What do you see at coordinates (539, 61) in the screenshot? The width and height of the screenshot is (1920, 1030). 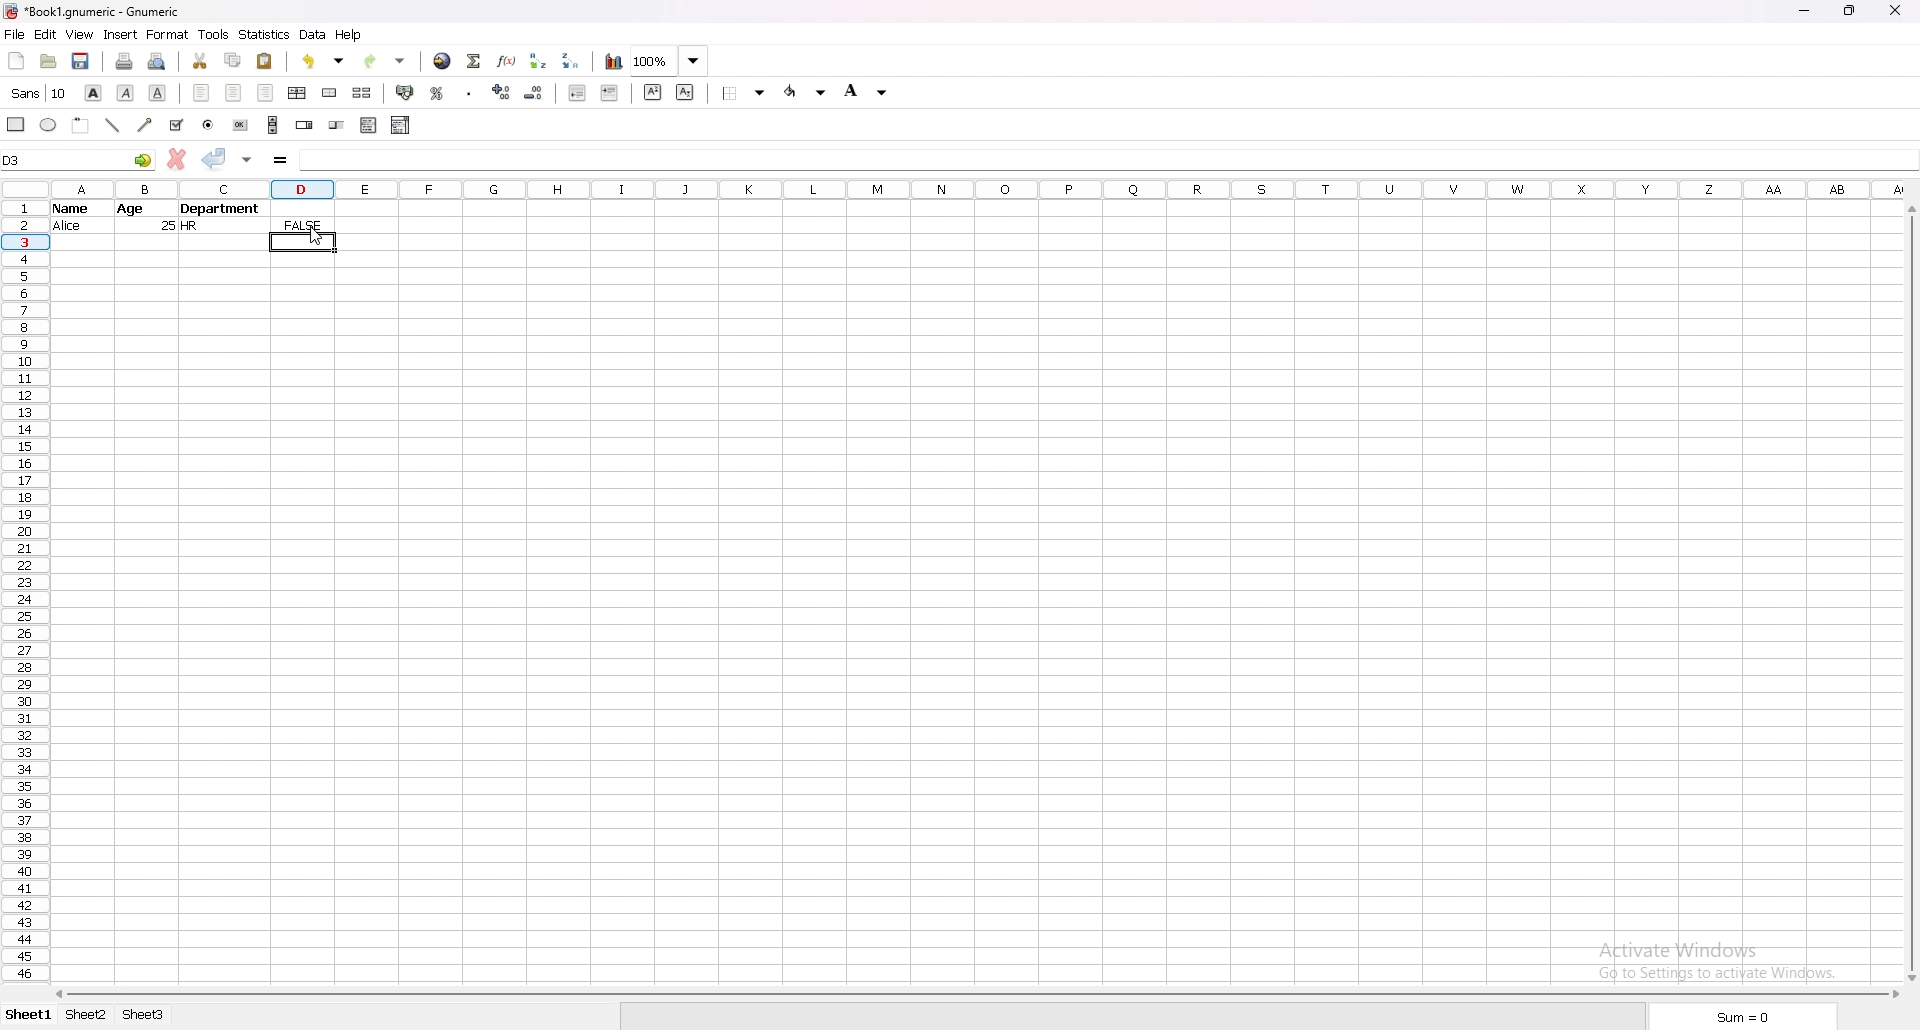 I see `sort ascending` at bounding box center [539, 61].